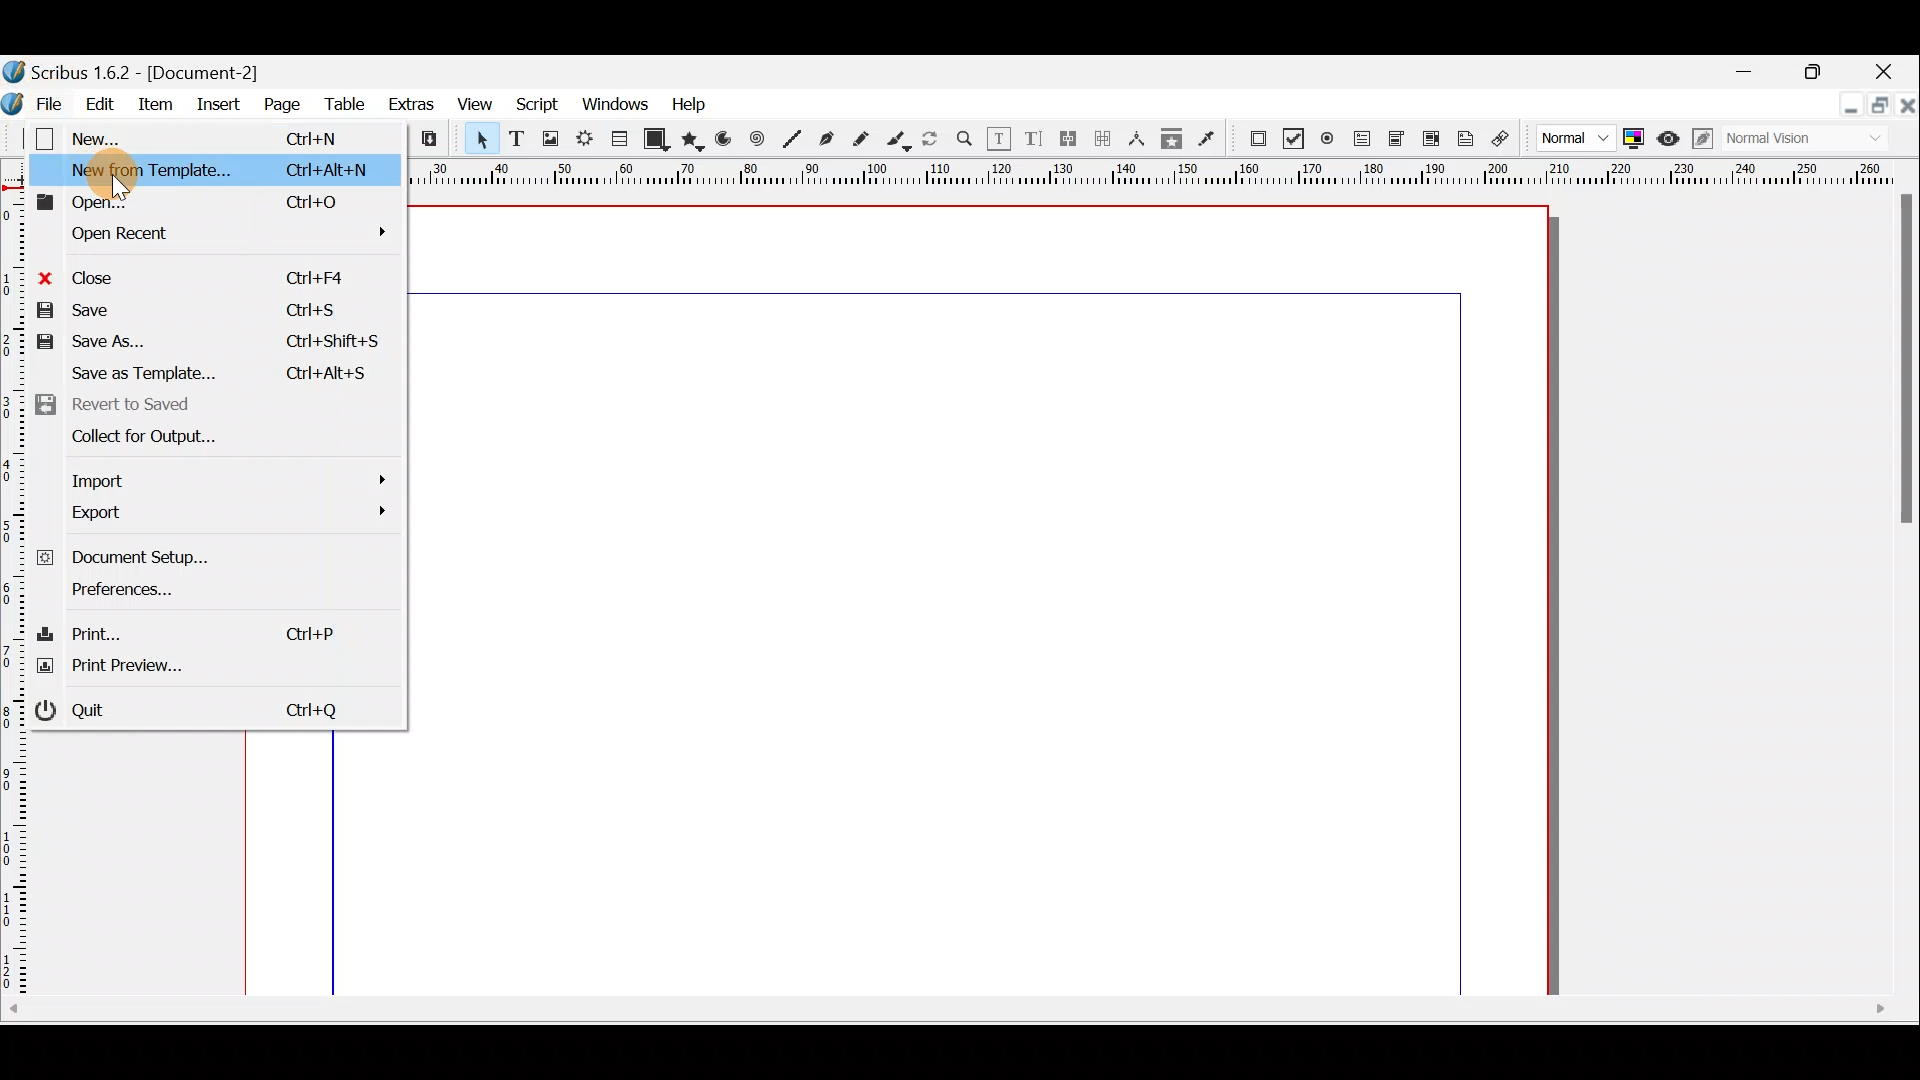 This screenshot has height=1080, width=1920. Describe the element at coordinates (429, 139) in the screenshot. I see `Paste` at that location.